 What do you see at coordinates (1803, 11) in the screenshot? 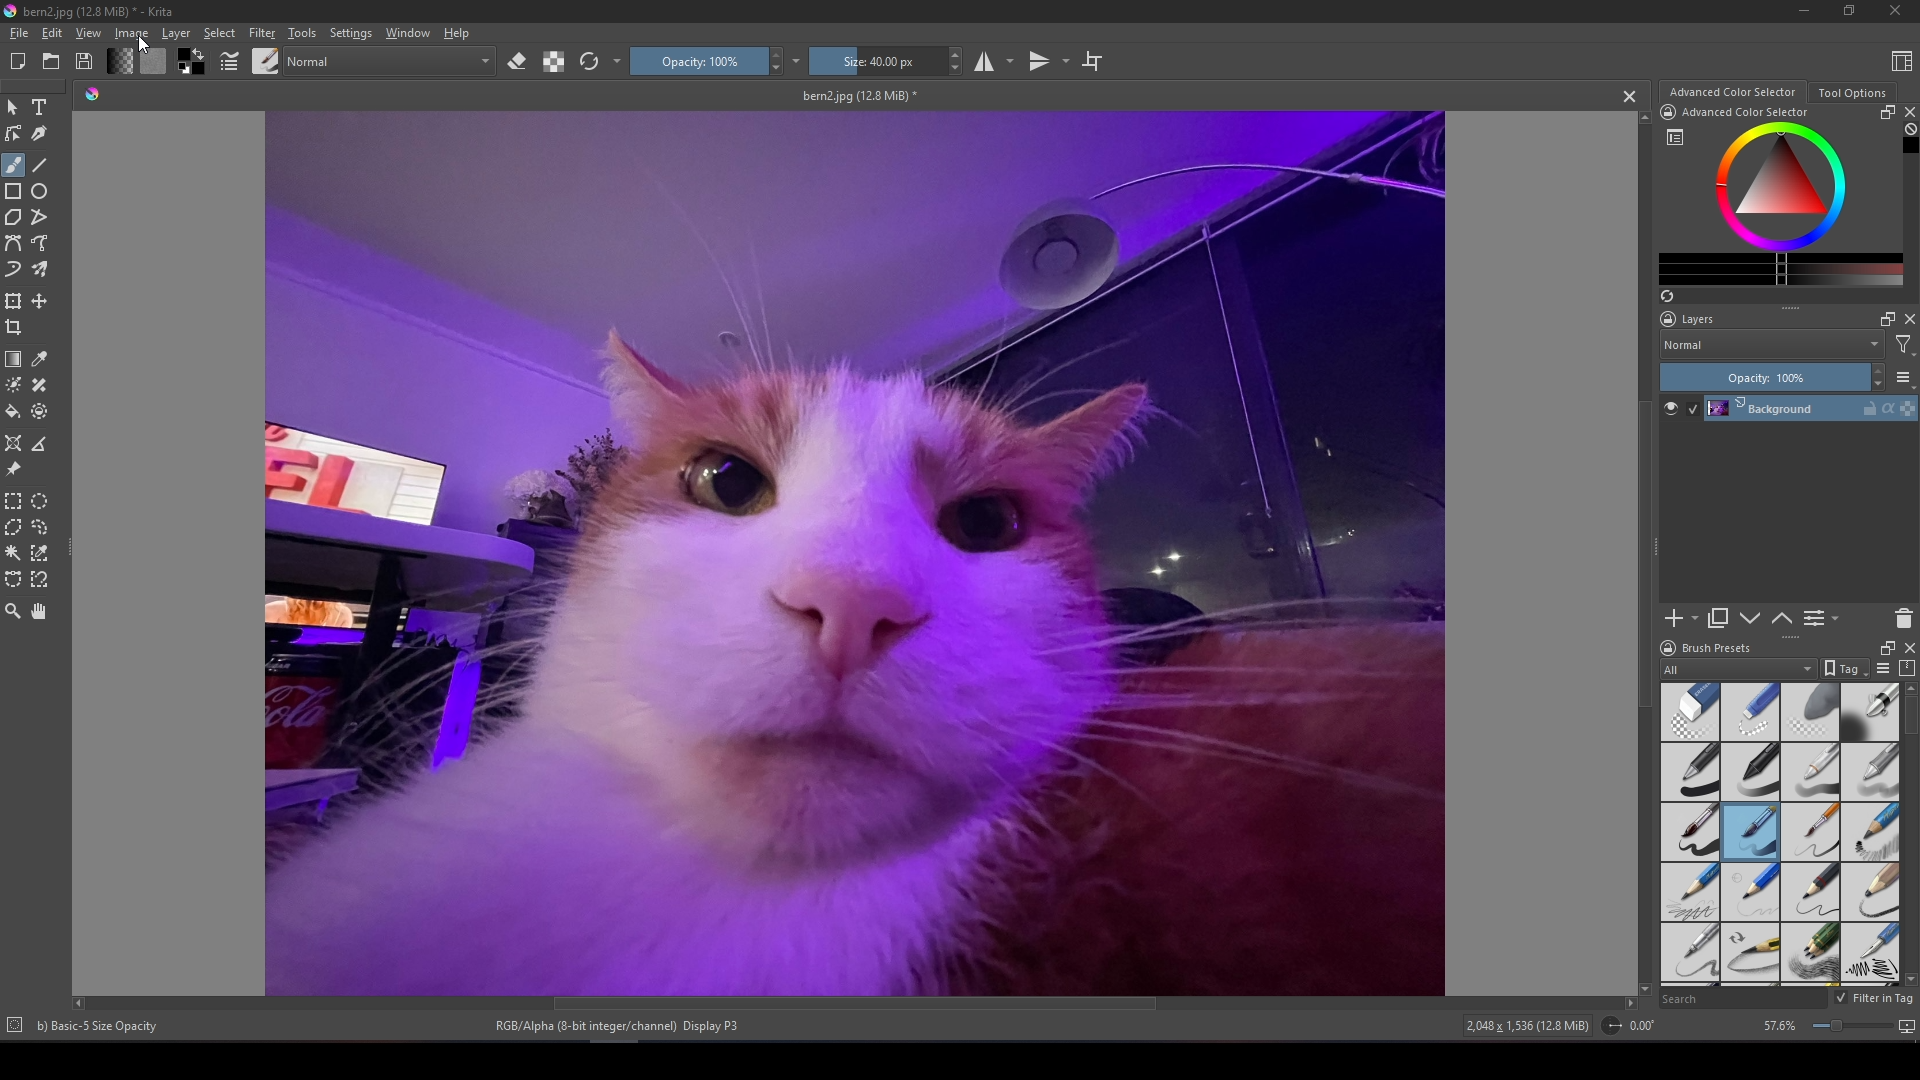
I see `Minimize` at bounding box center [1803, 11].